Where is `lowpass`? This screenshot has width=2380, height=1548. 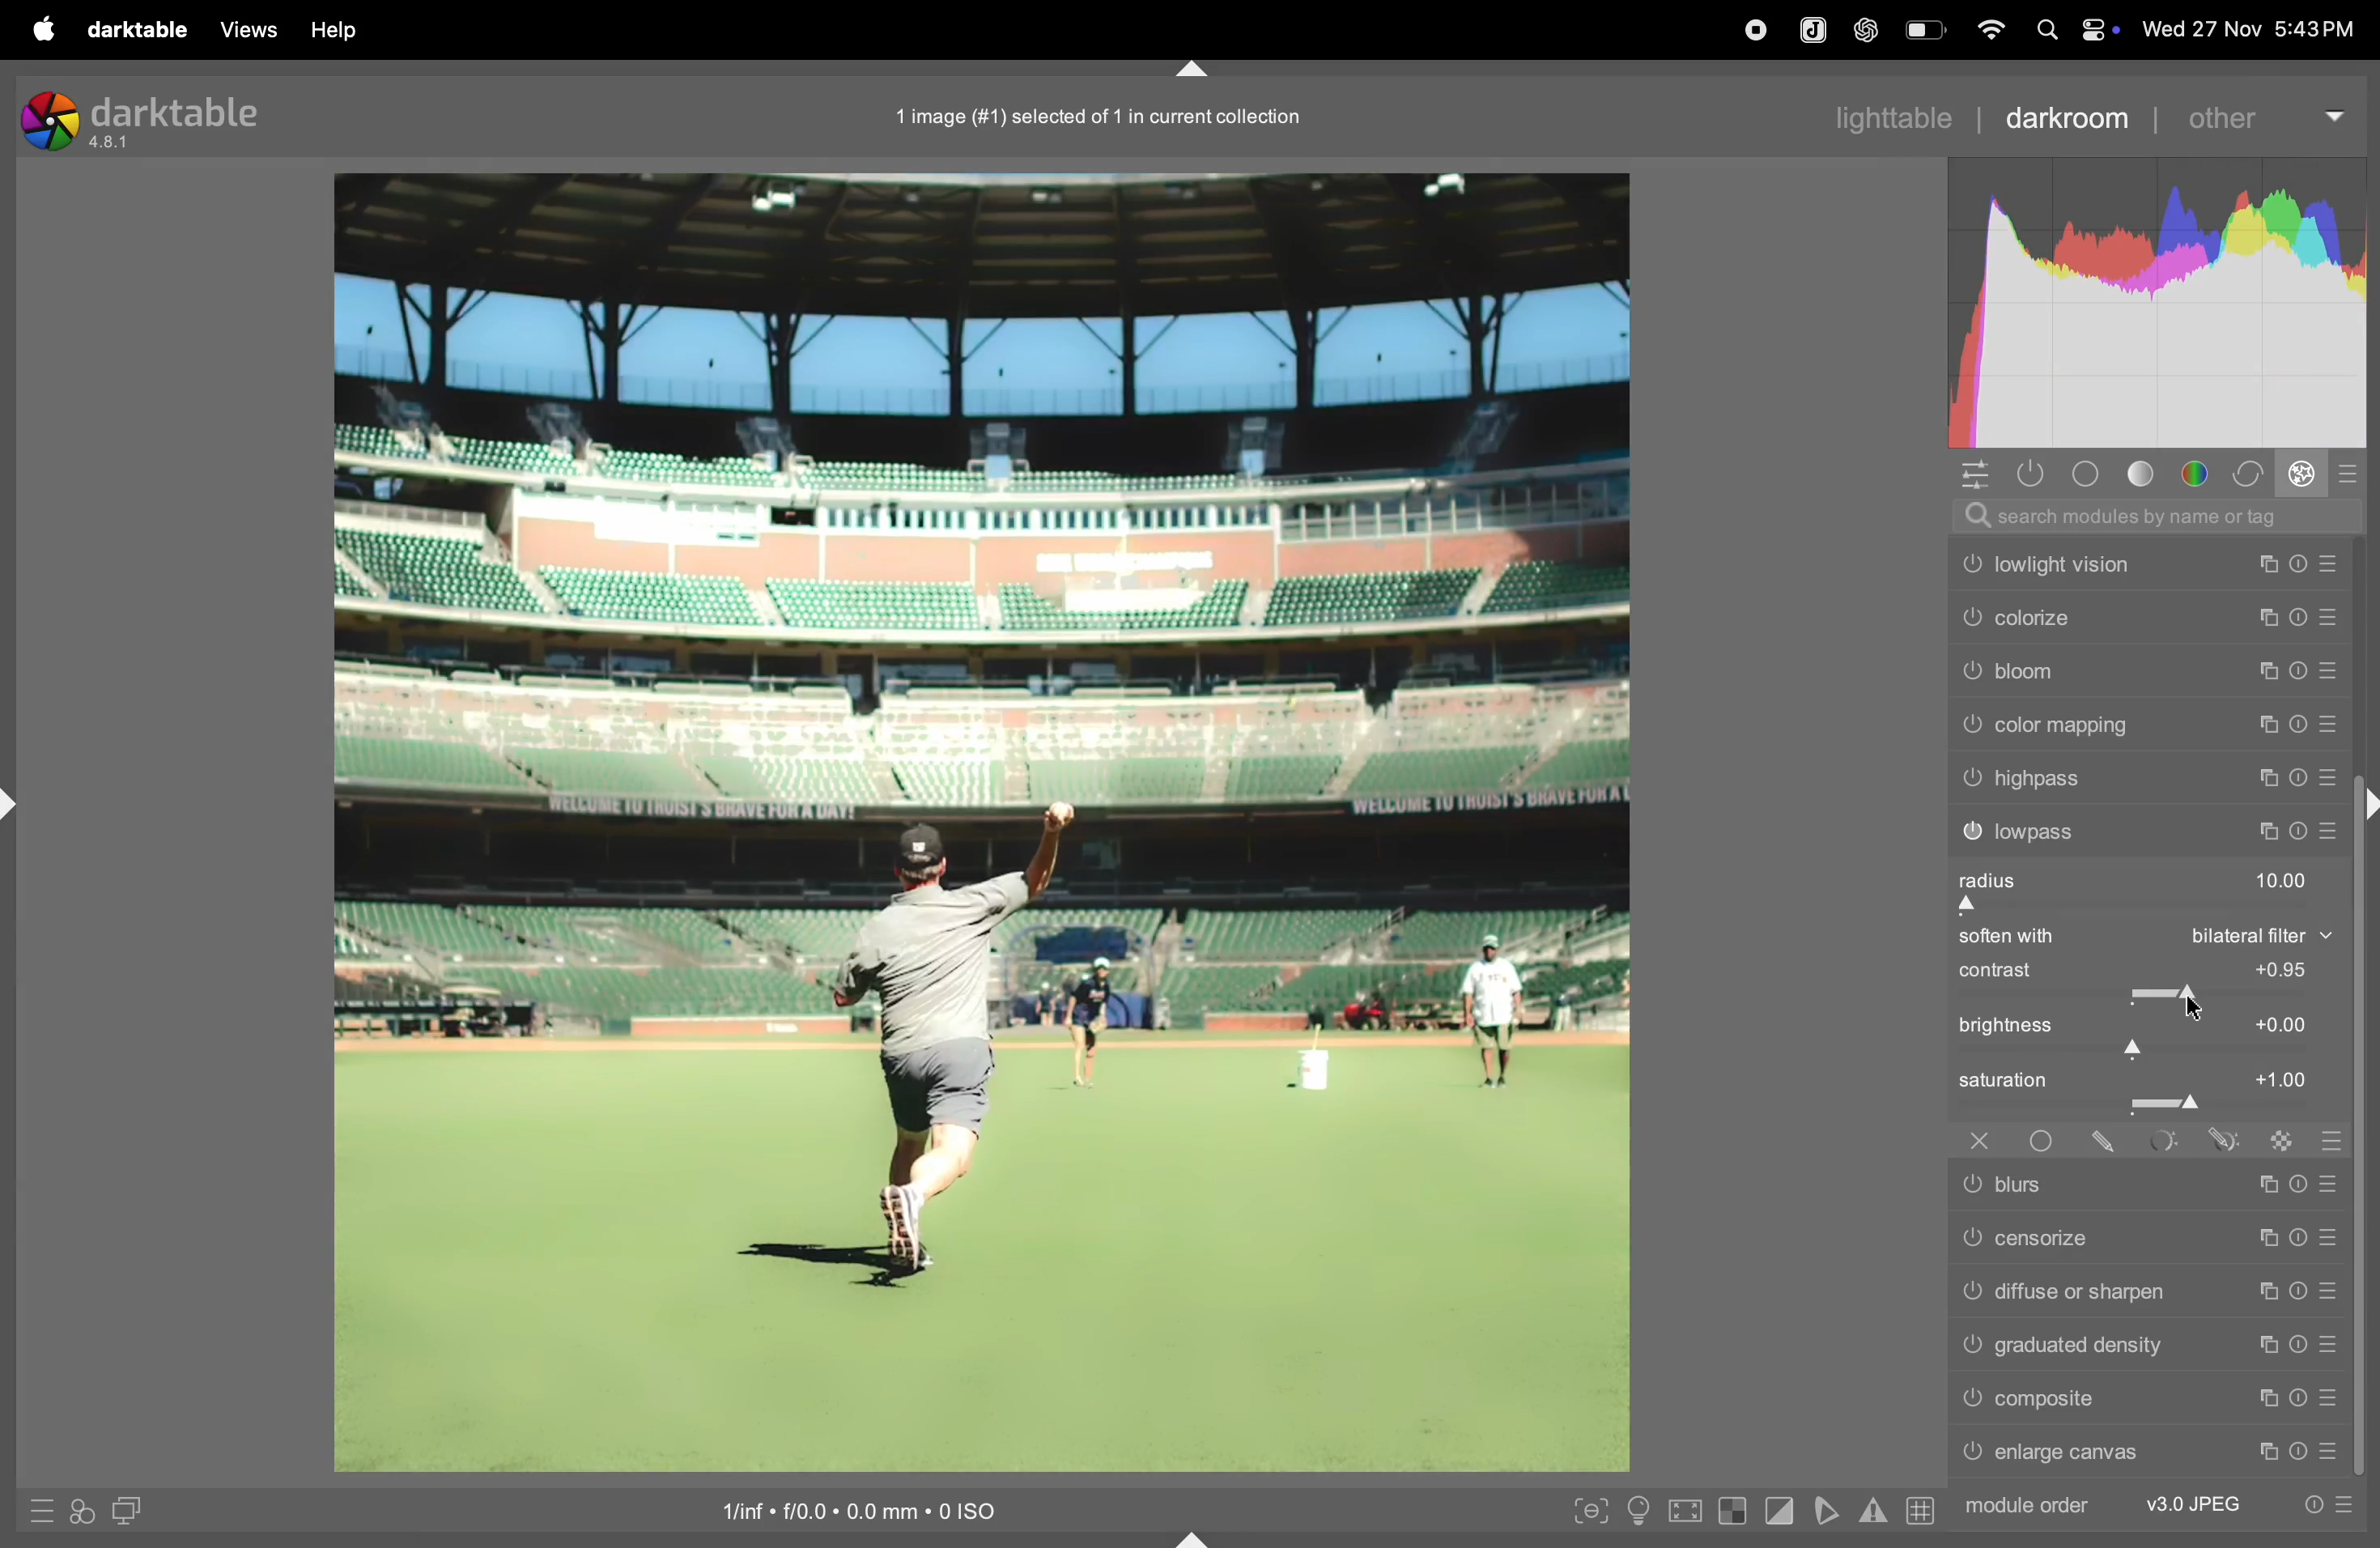
lowpass is located at coordinates (2146, 831).